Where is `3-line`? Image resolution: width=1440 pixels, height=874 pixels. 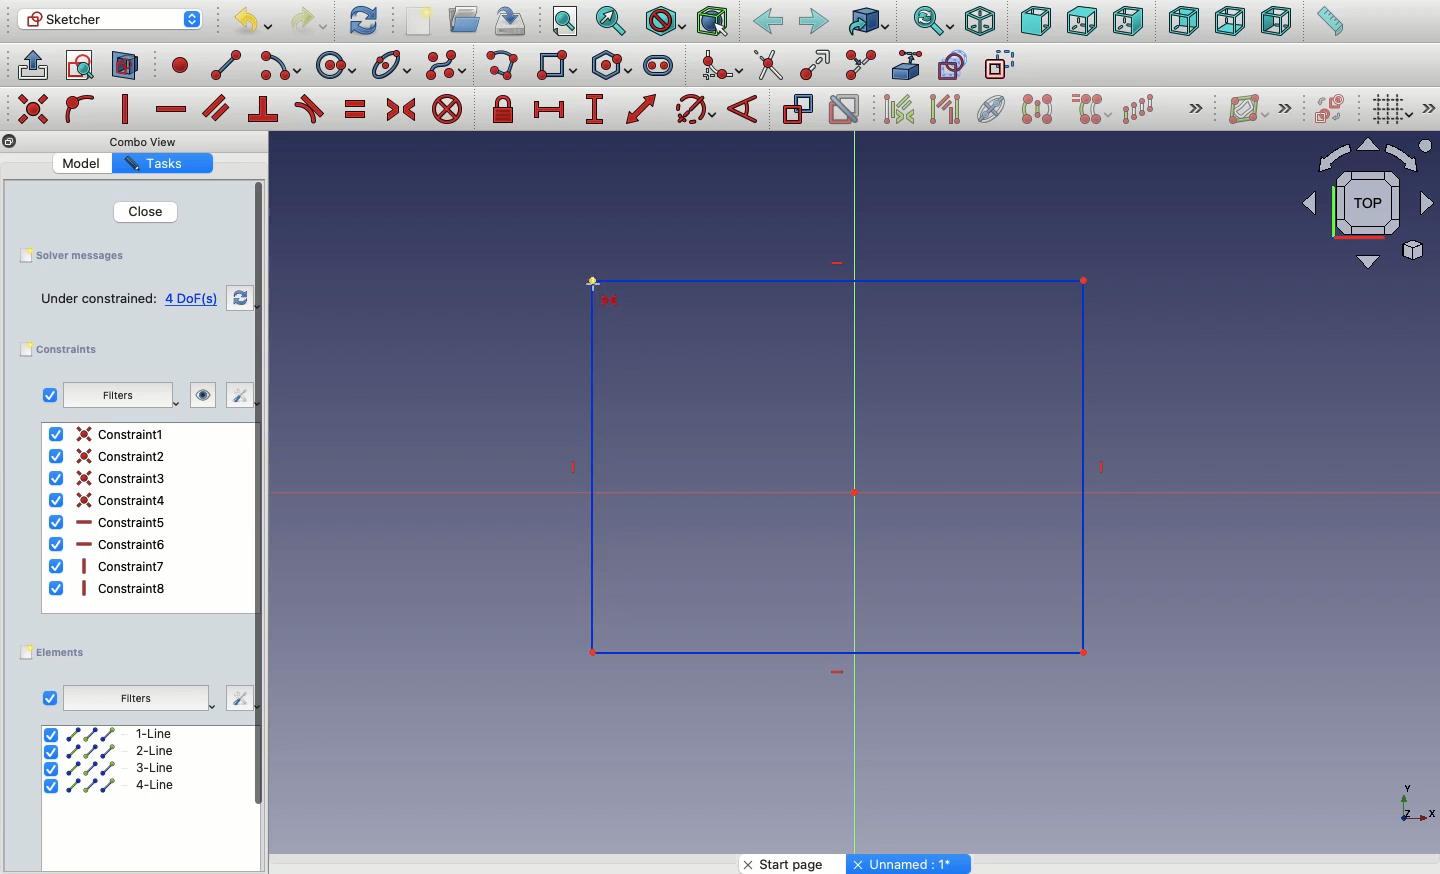 3-line is located at coordinates (111, 769).